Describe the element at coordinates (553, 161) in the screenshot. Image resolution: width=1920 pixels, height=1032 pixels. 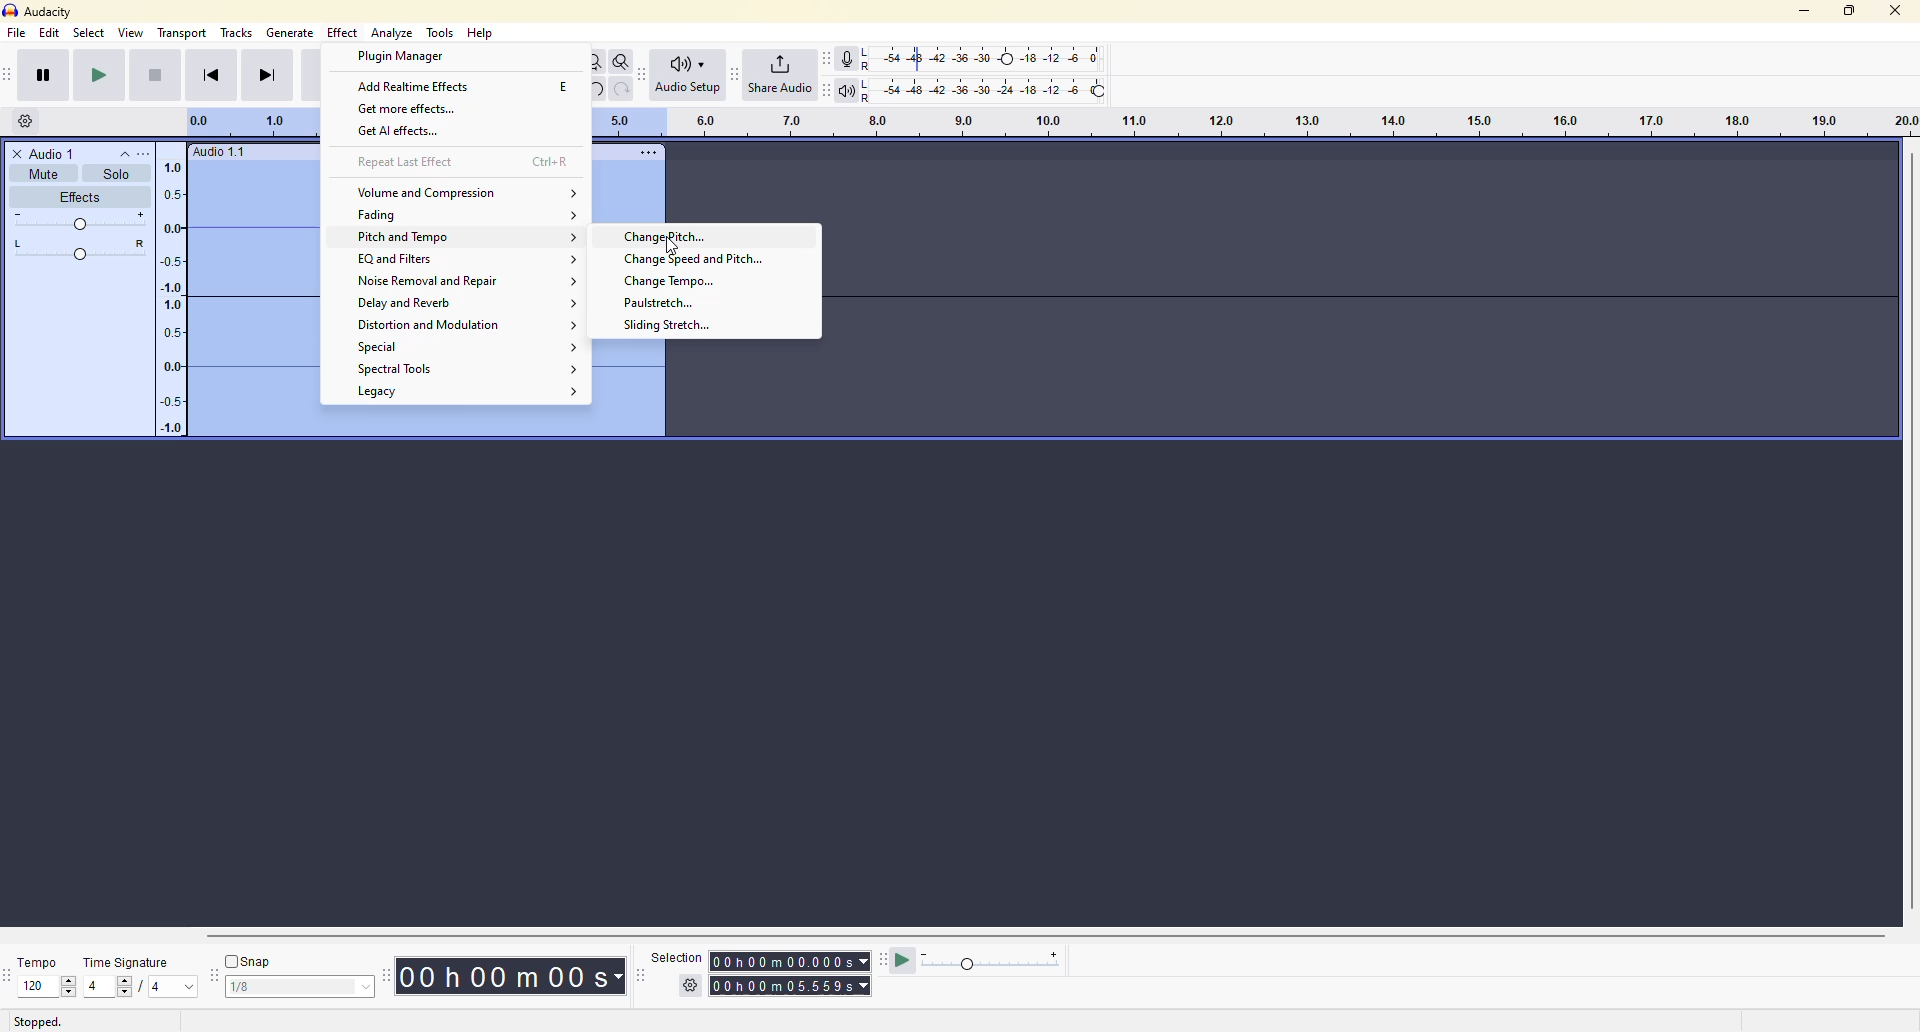
I see `ctrl+r` at that location.